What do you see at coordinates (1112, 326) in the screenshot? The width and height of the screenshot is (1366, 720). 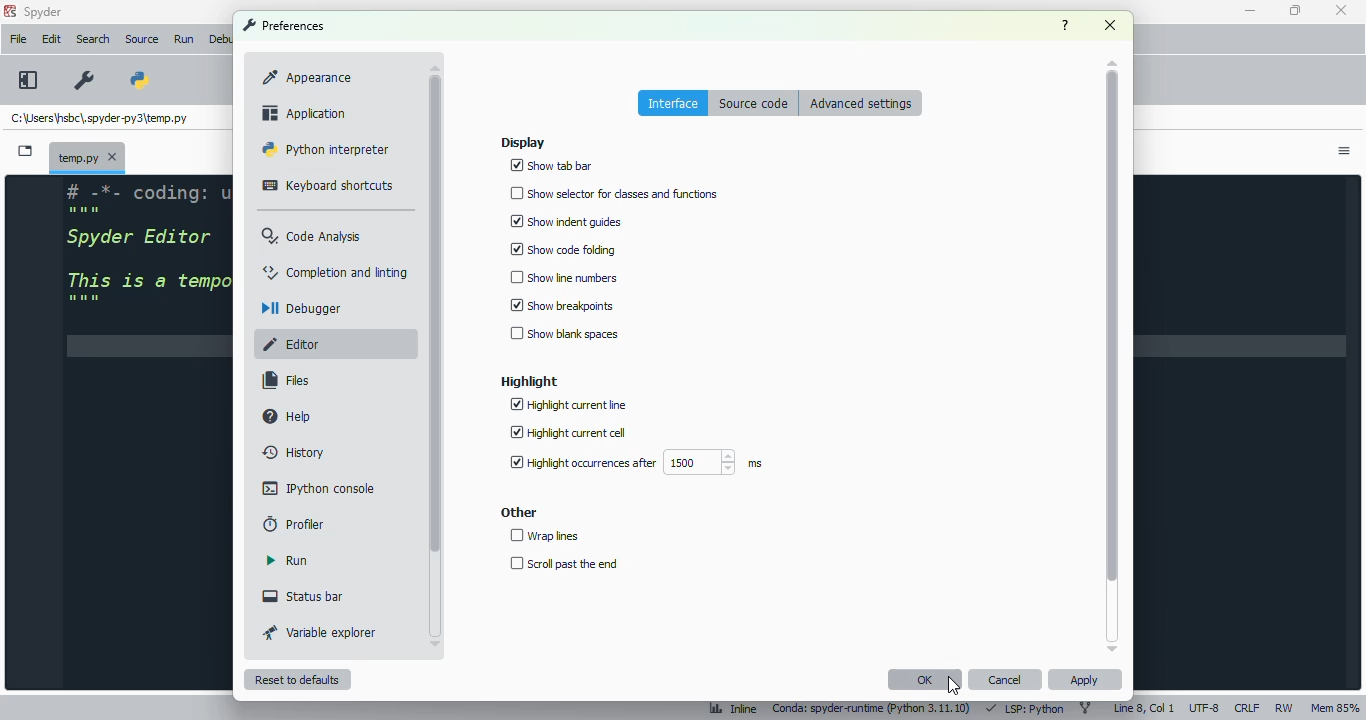 I see `scrollbar` at bounding box center [1112, 326].